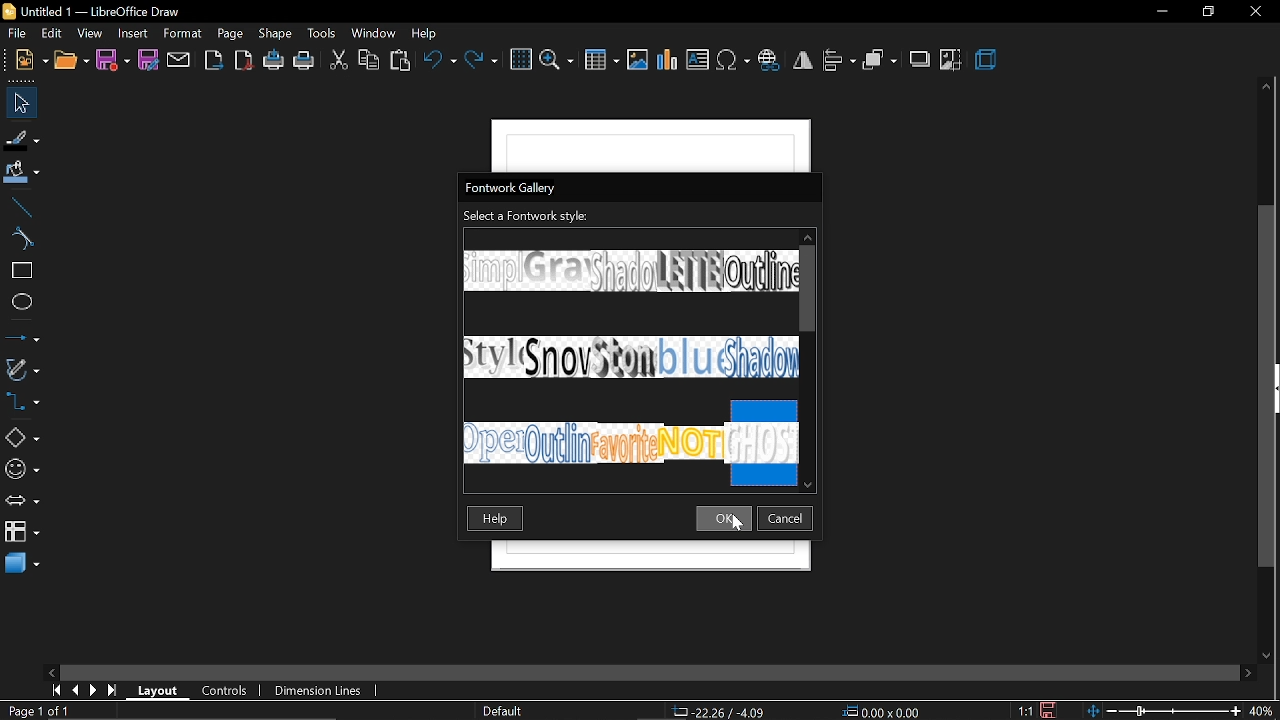 Image resolution: width=1280 pixels, height=720 pixels. What do you see at coordinates (1207, 12) in the screenshot?
I see `restore down` at bounding box center [1207, 12].